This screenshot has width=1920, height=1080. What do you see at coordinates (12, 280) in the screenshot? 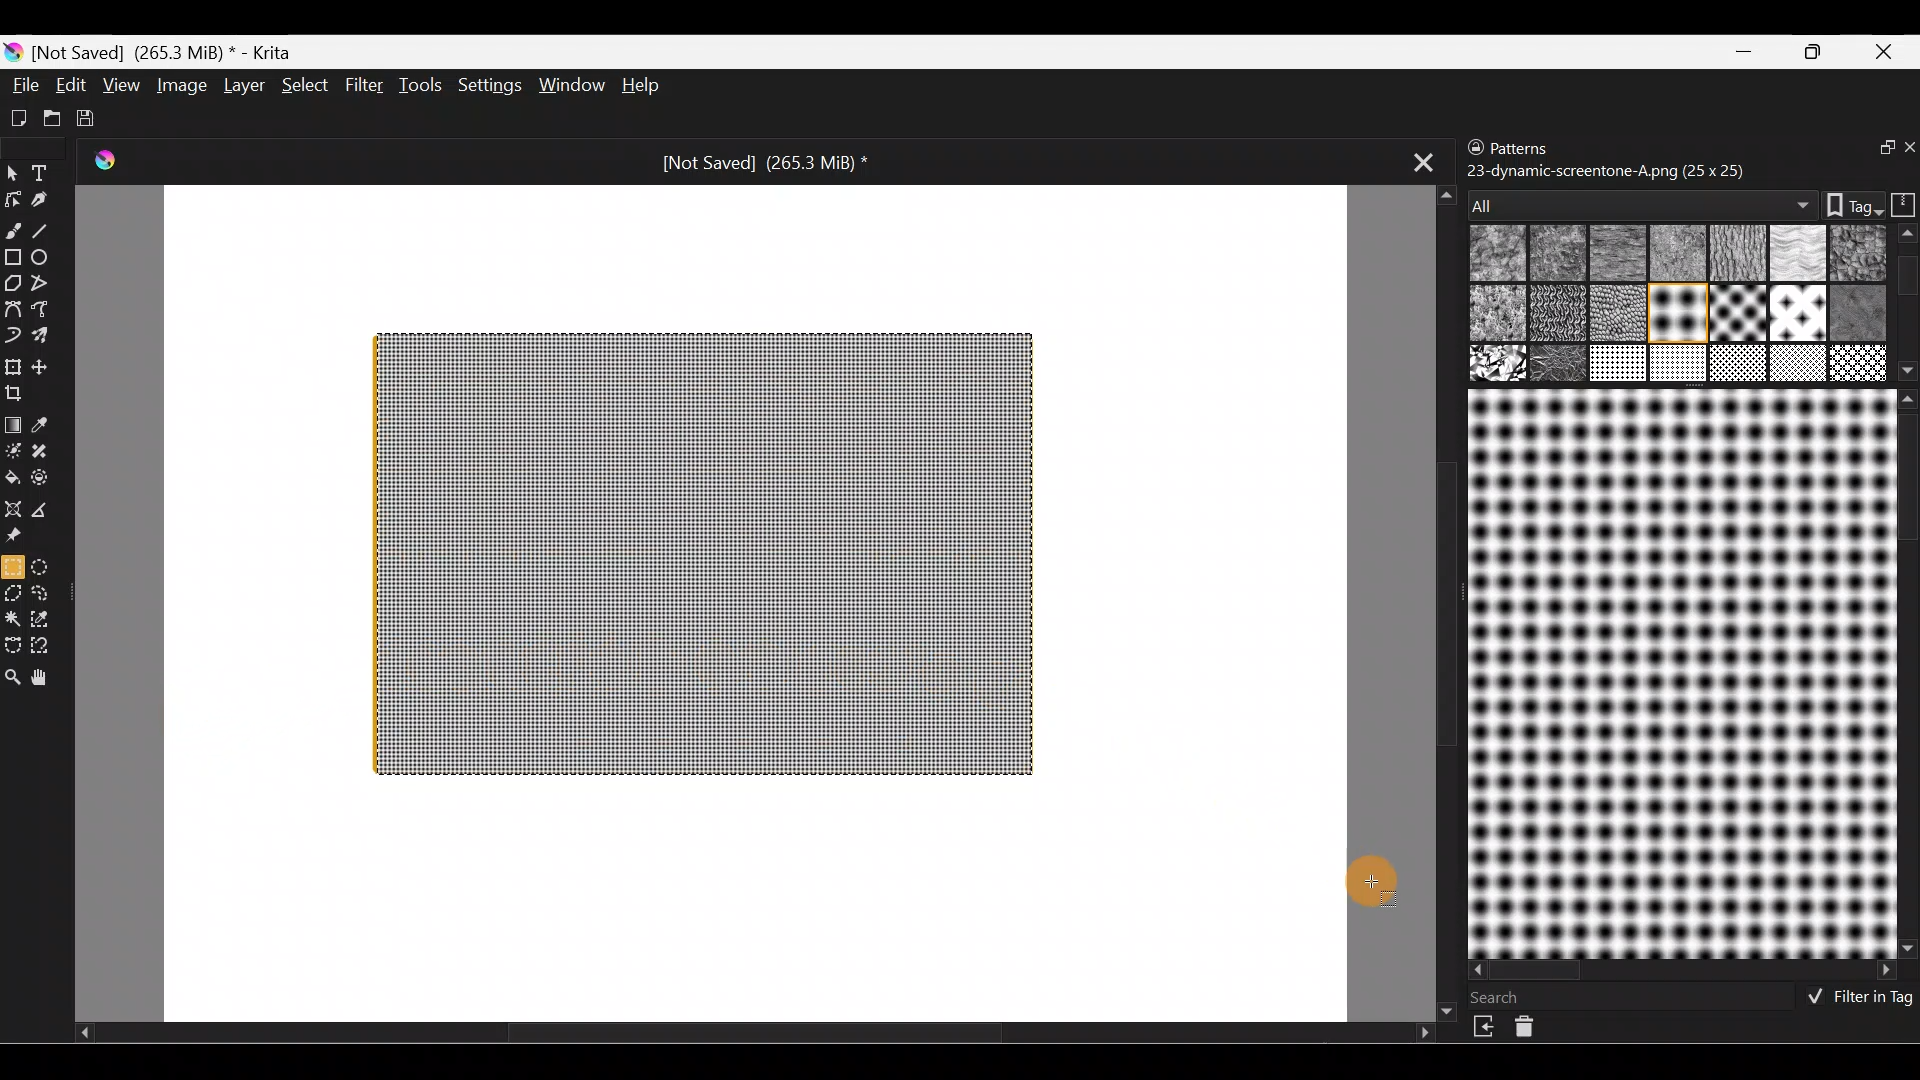
I see `Polygon tool` at bounding box center [12, 280].